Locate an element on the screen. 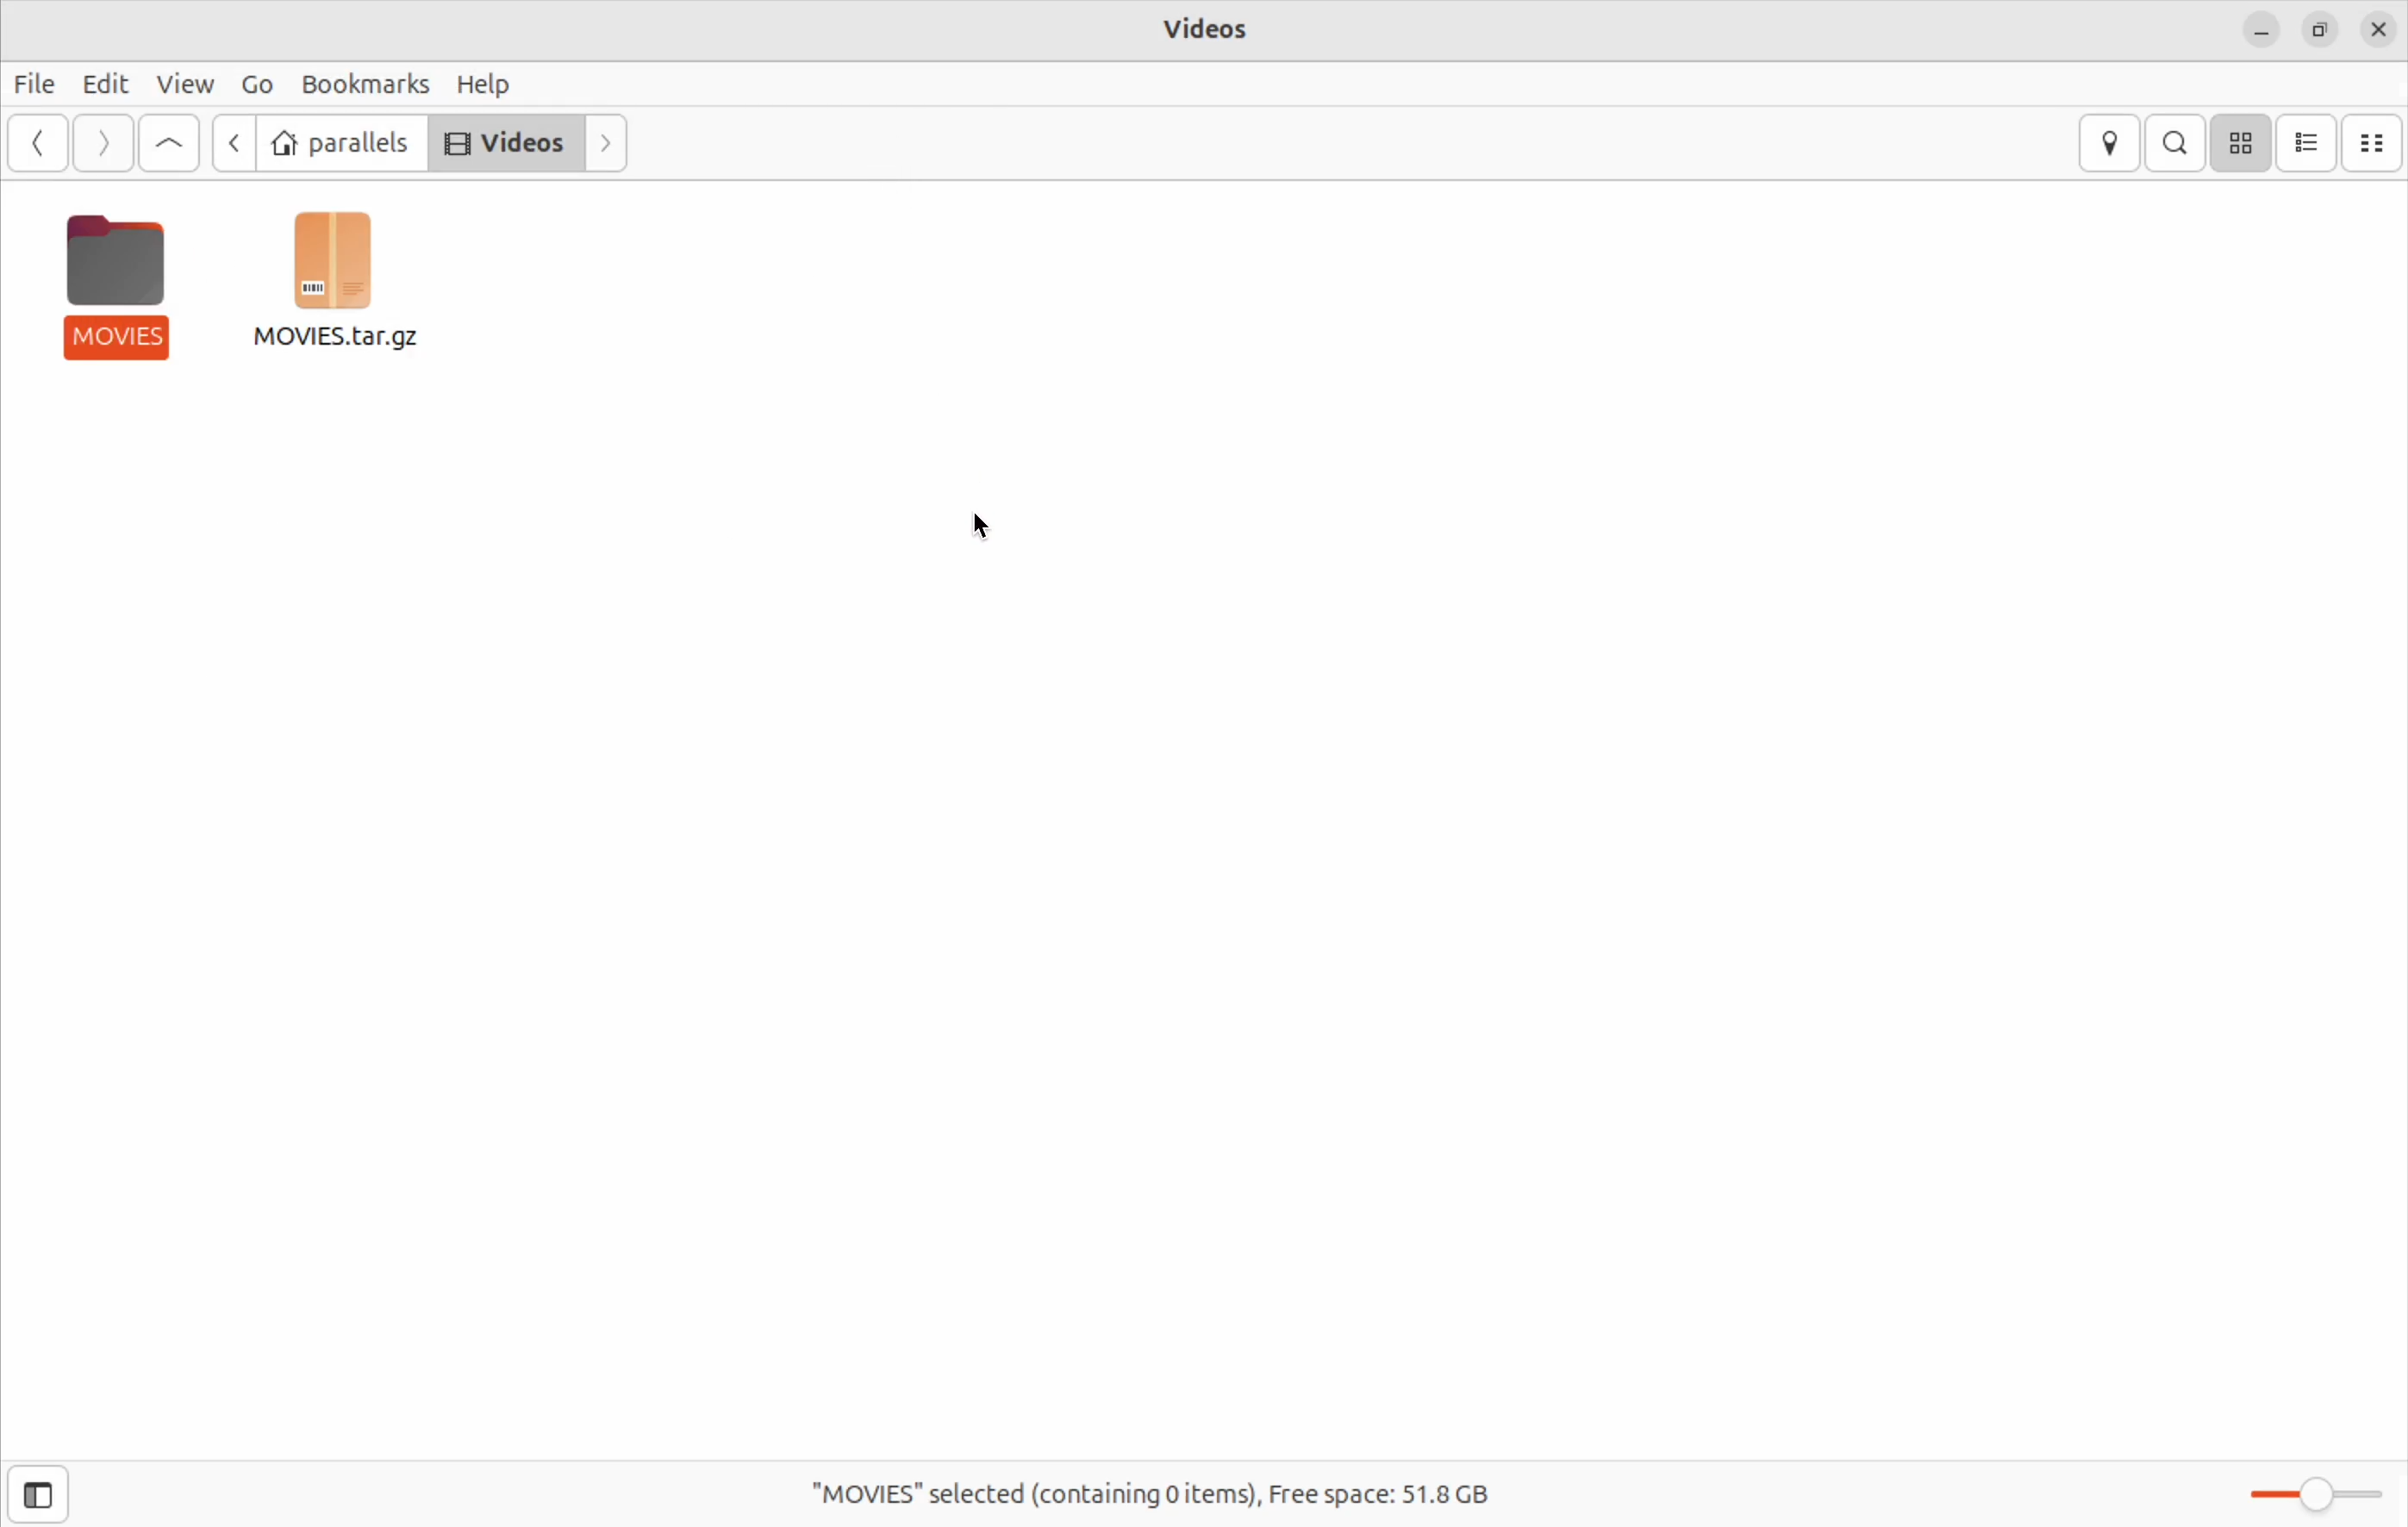  archive file is located at coordinates (342, 284).